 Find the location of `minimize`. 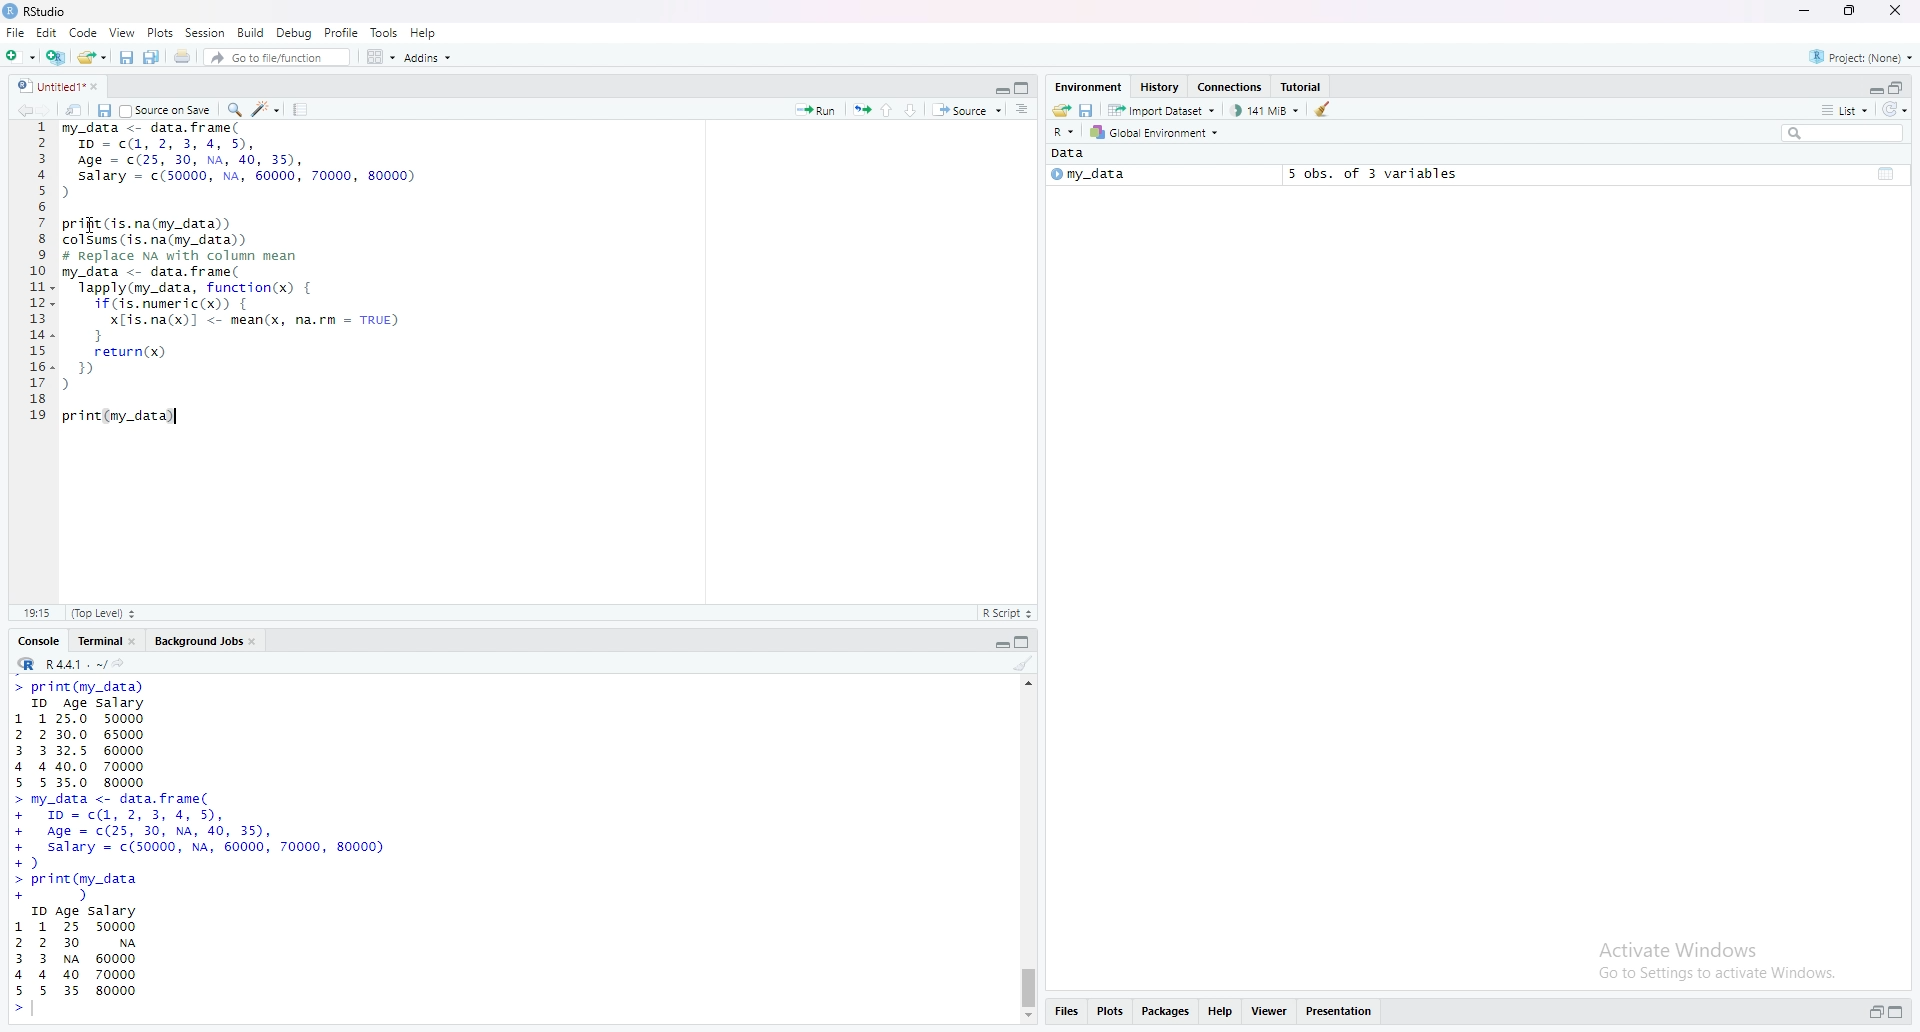

minimize is located at coordinates (1801, 12).